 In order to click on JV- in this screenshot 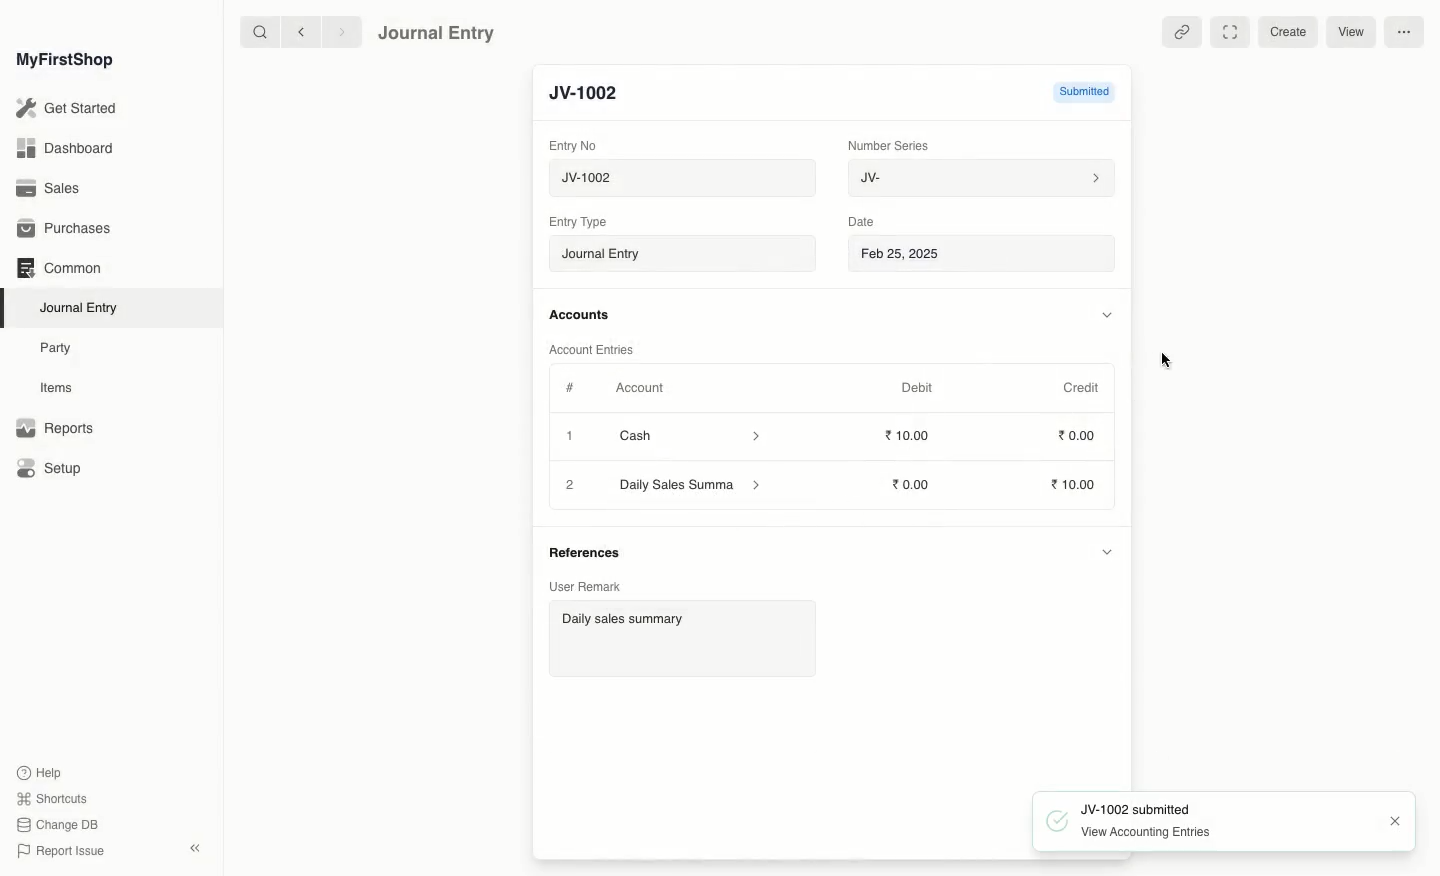, I will do `click(979, 178)`.